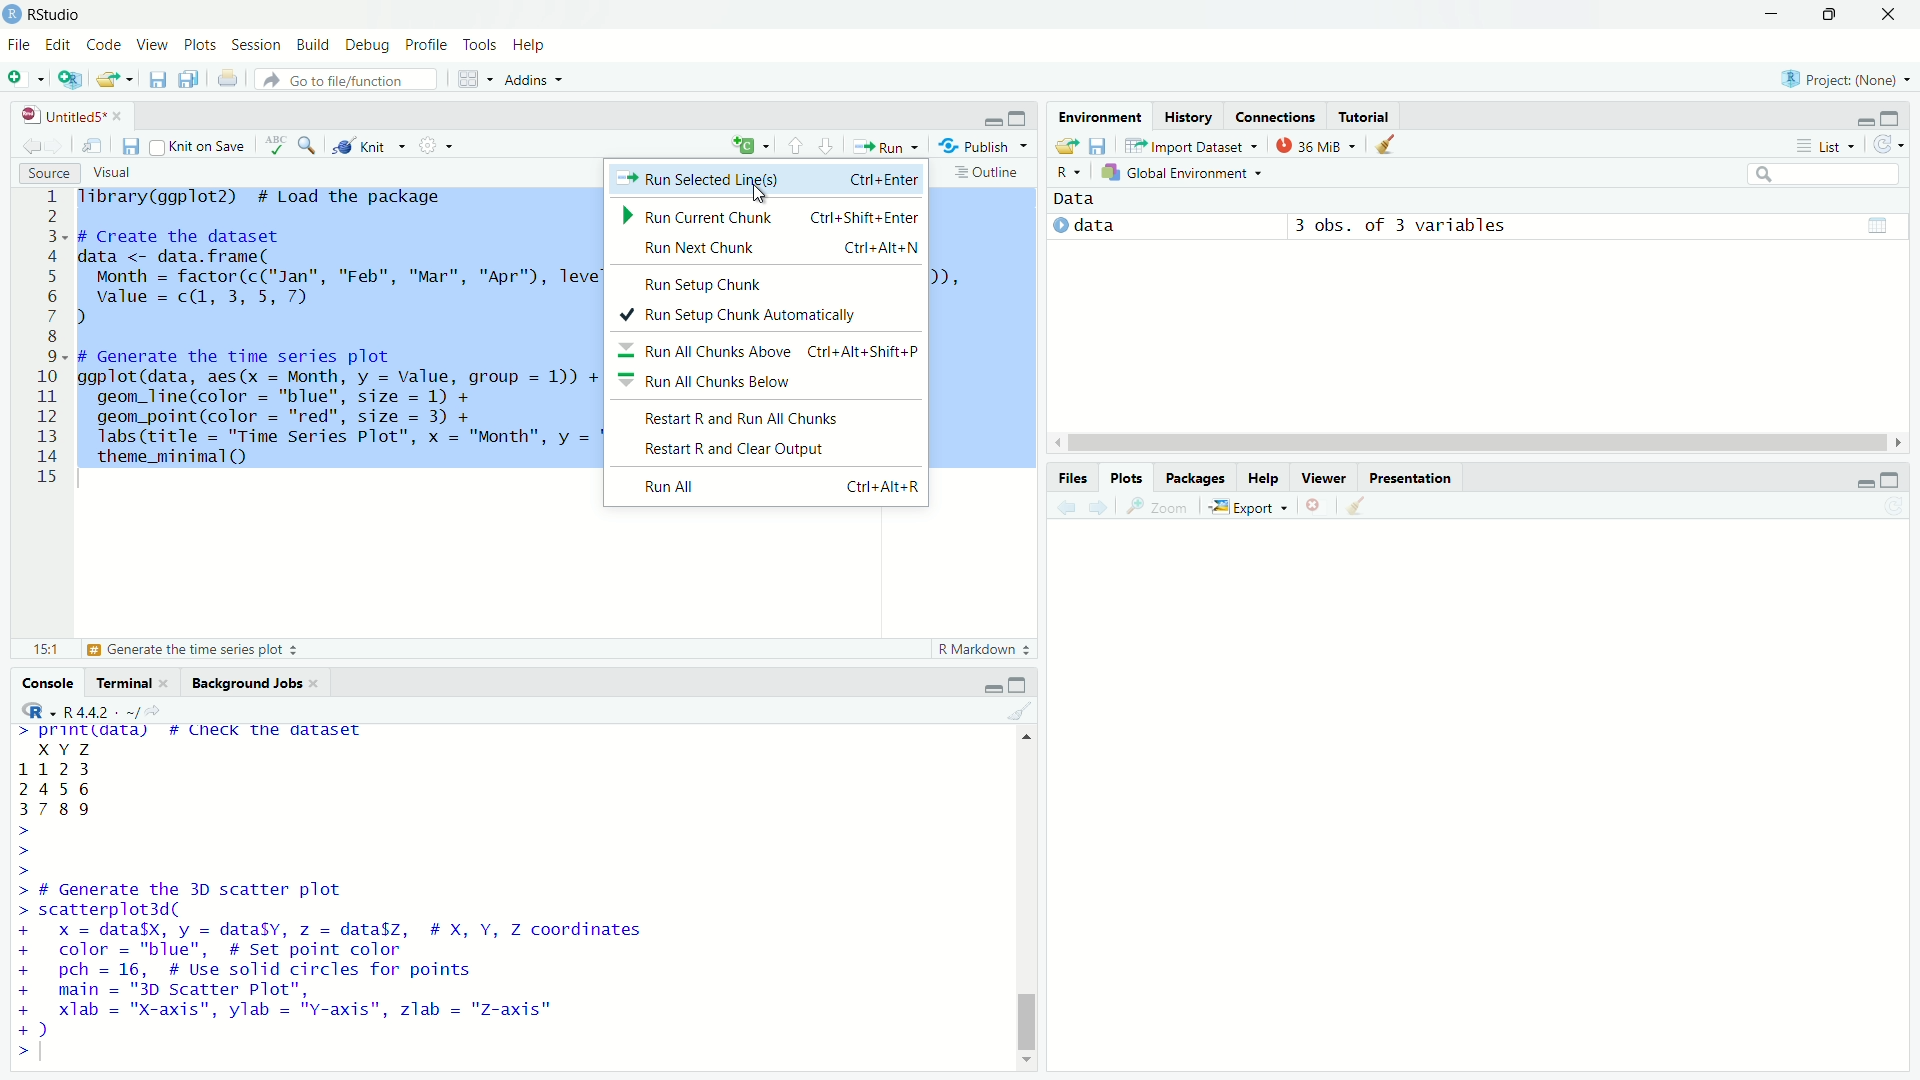 The width and height of the screenshot is (1920, 1080). Describe the element at coordinates (1096, 115) in the screenshot. I see `environment` at that location.